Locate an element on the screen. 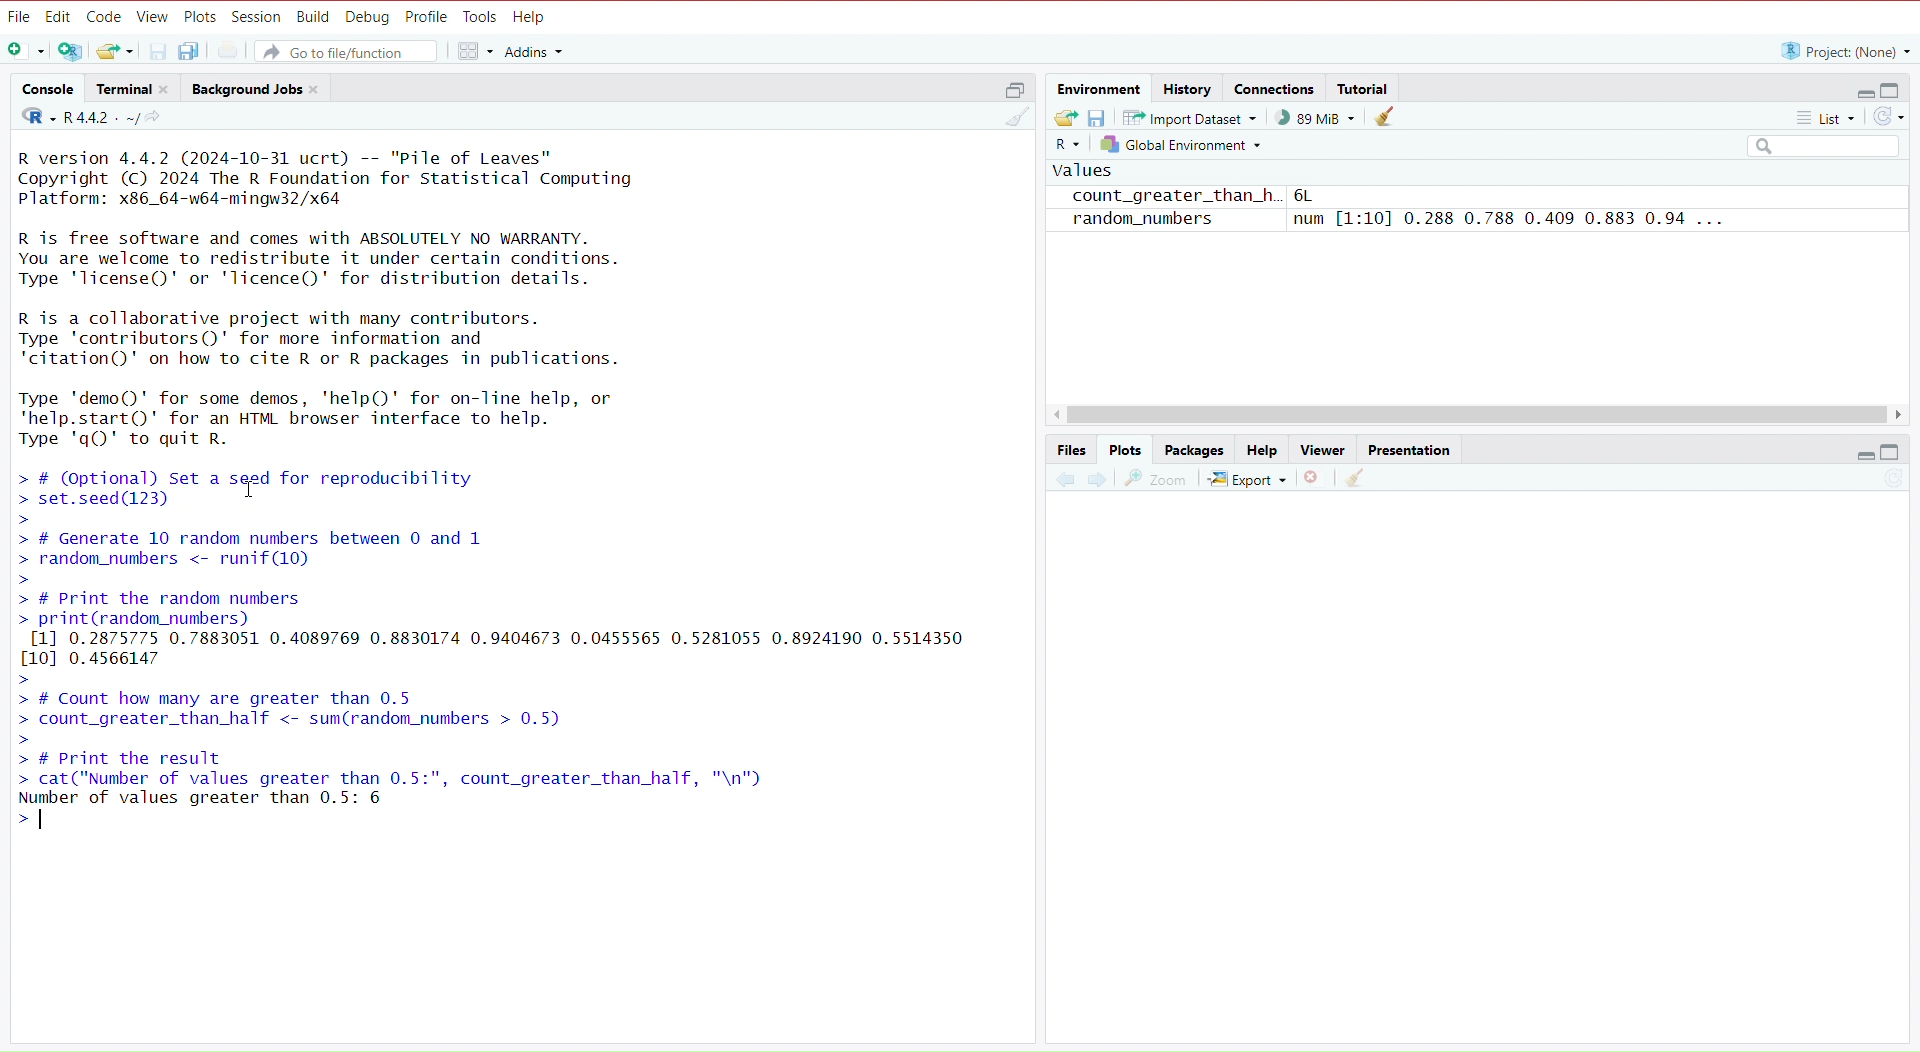 This screenshot has height=1052, width=1920. Refresh list is located at coordinates (1892, 478).